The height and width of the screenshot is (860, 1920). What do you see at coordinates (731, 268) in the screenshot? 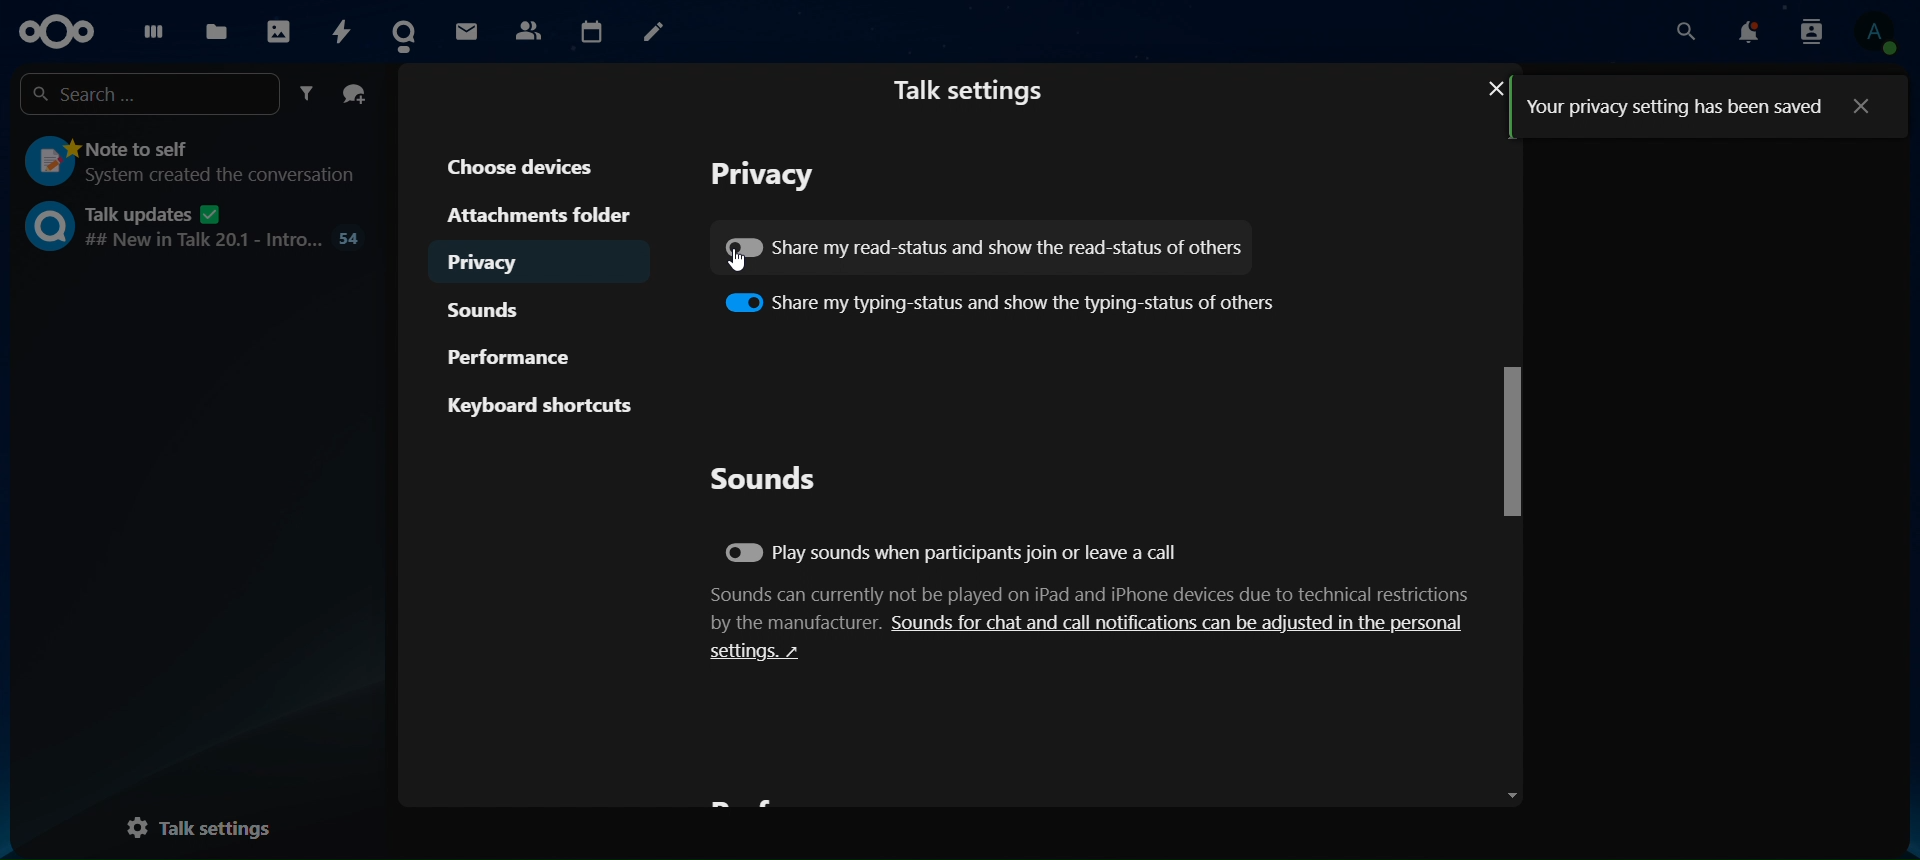
I see `Cursor` at bounding box center [731, 268].